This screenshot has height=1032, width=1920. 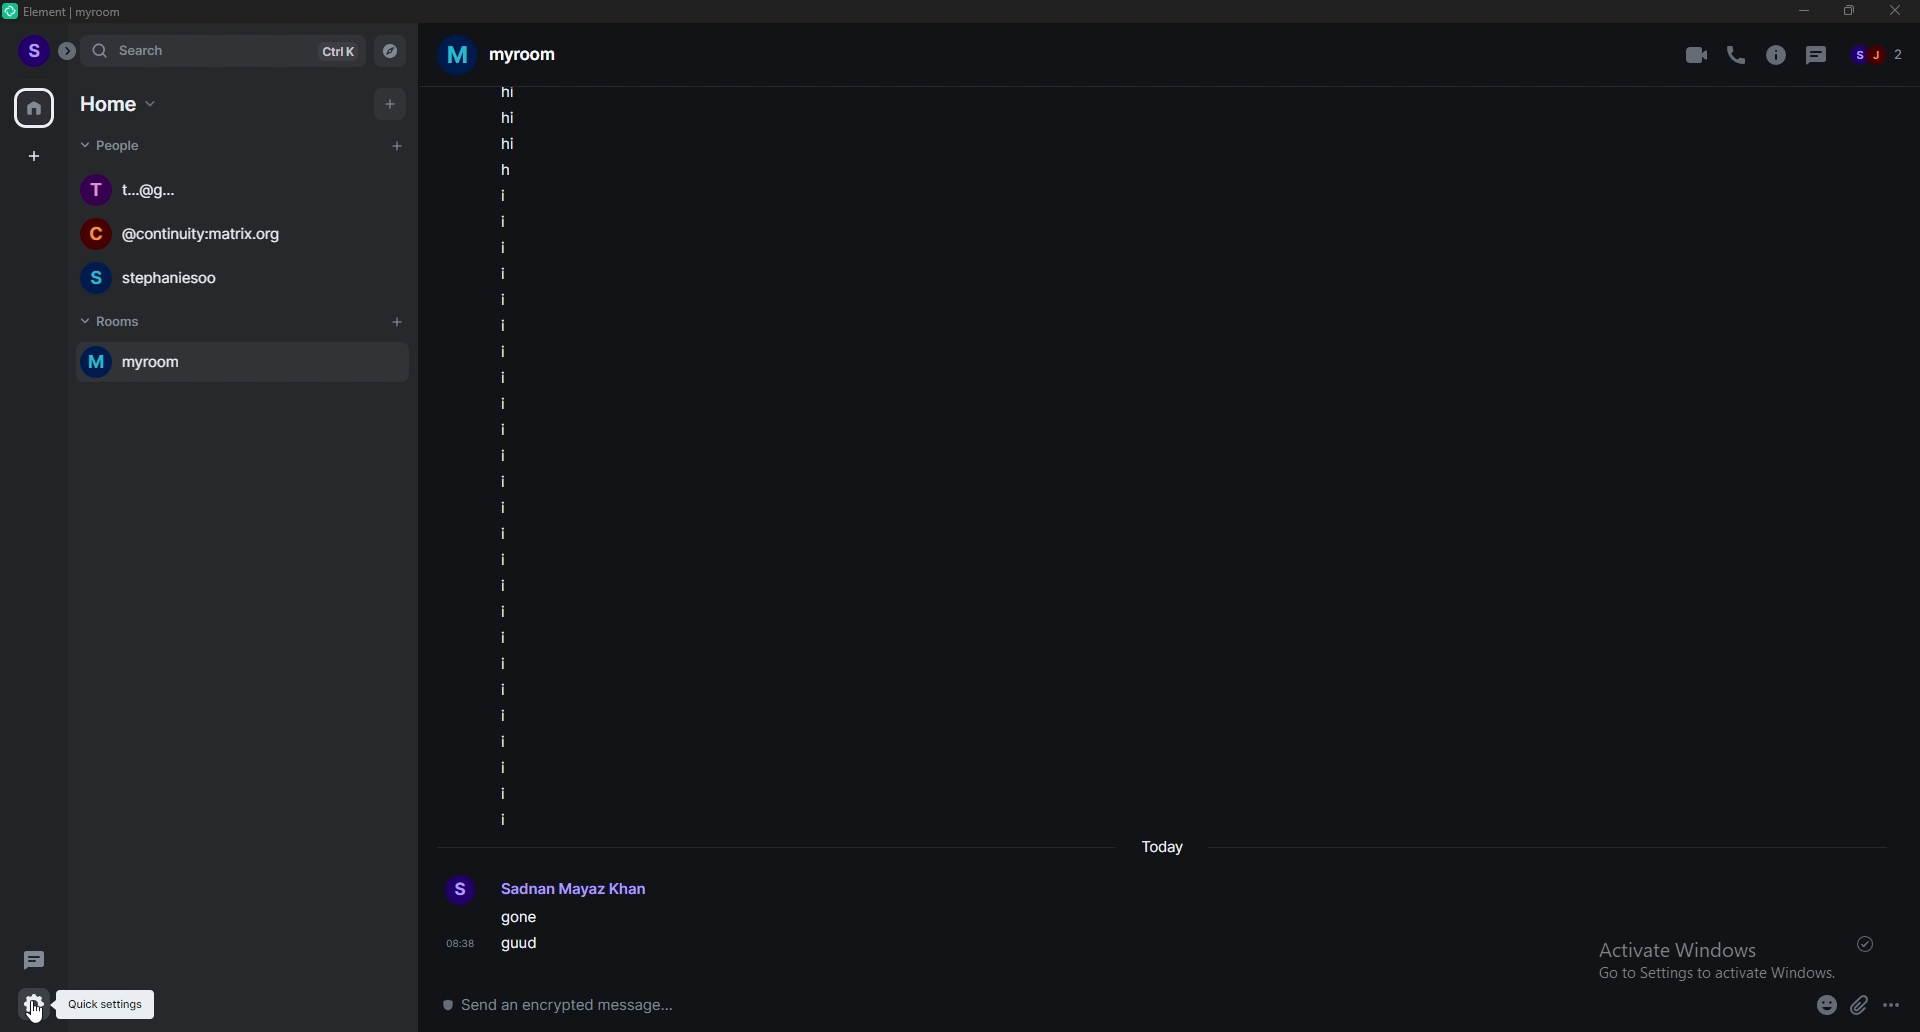 What do you see at coordinates (67, 51) in the screenshot?
I see `expand` at bounding box center [67, 51].